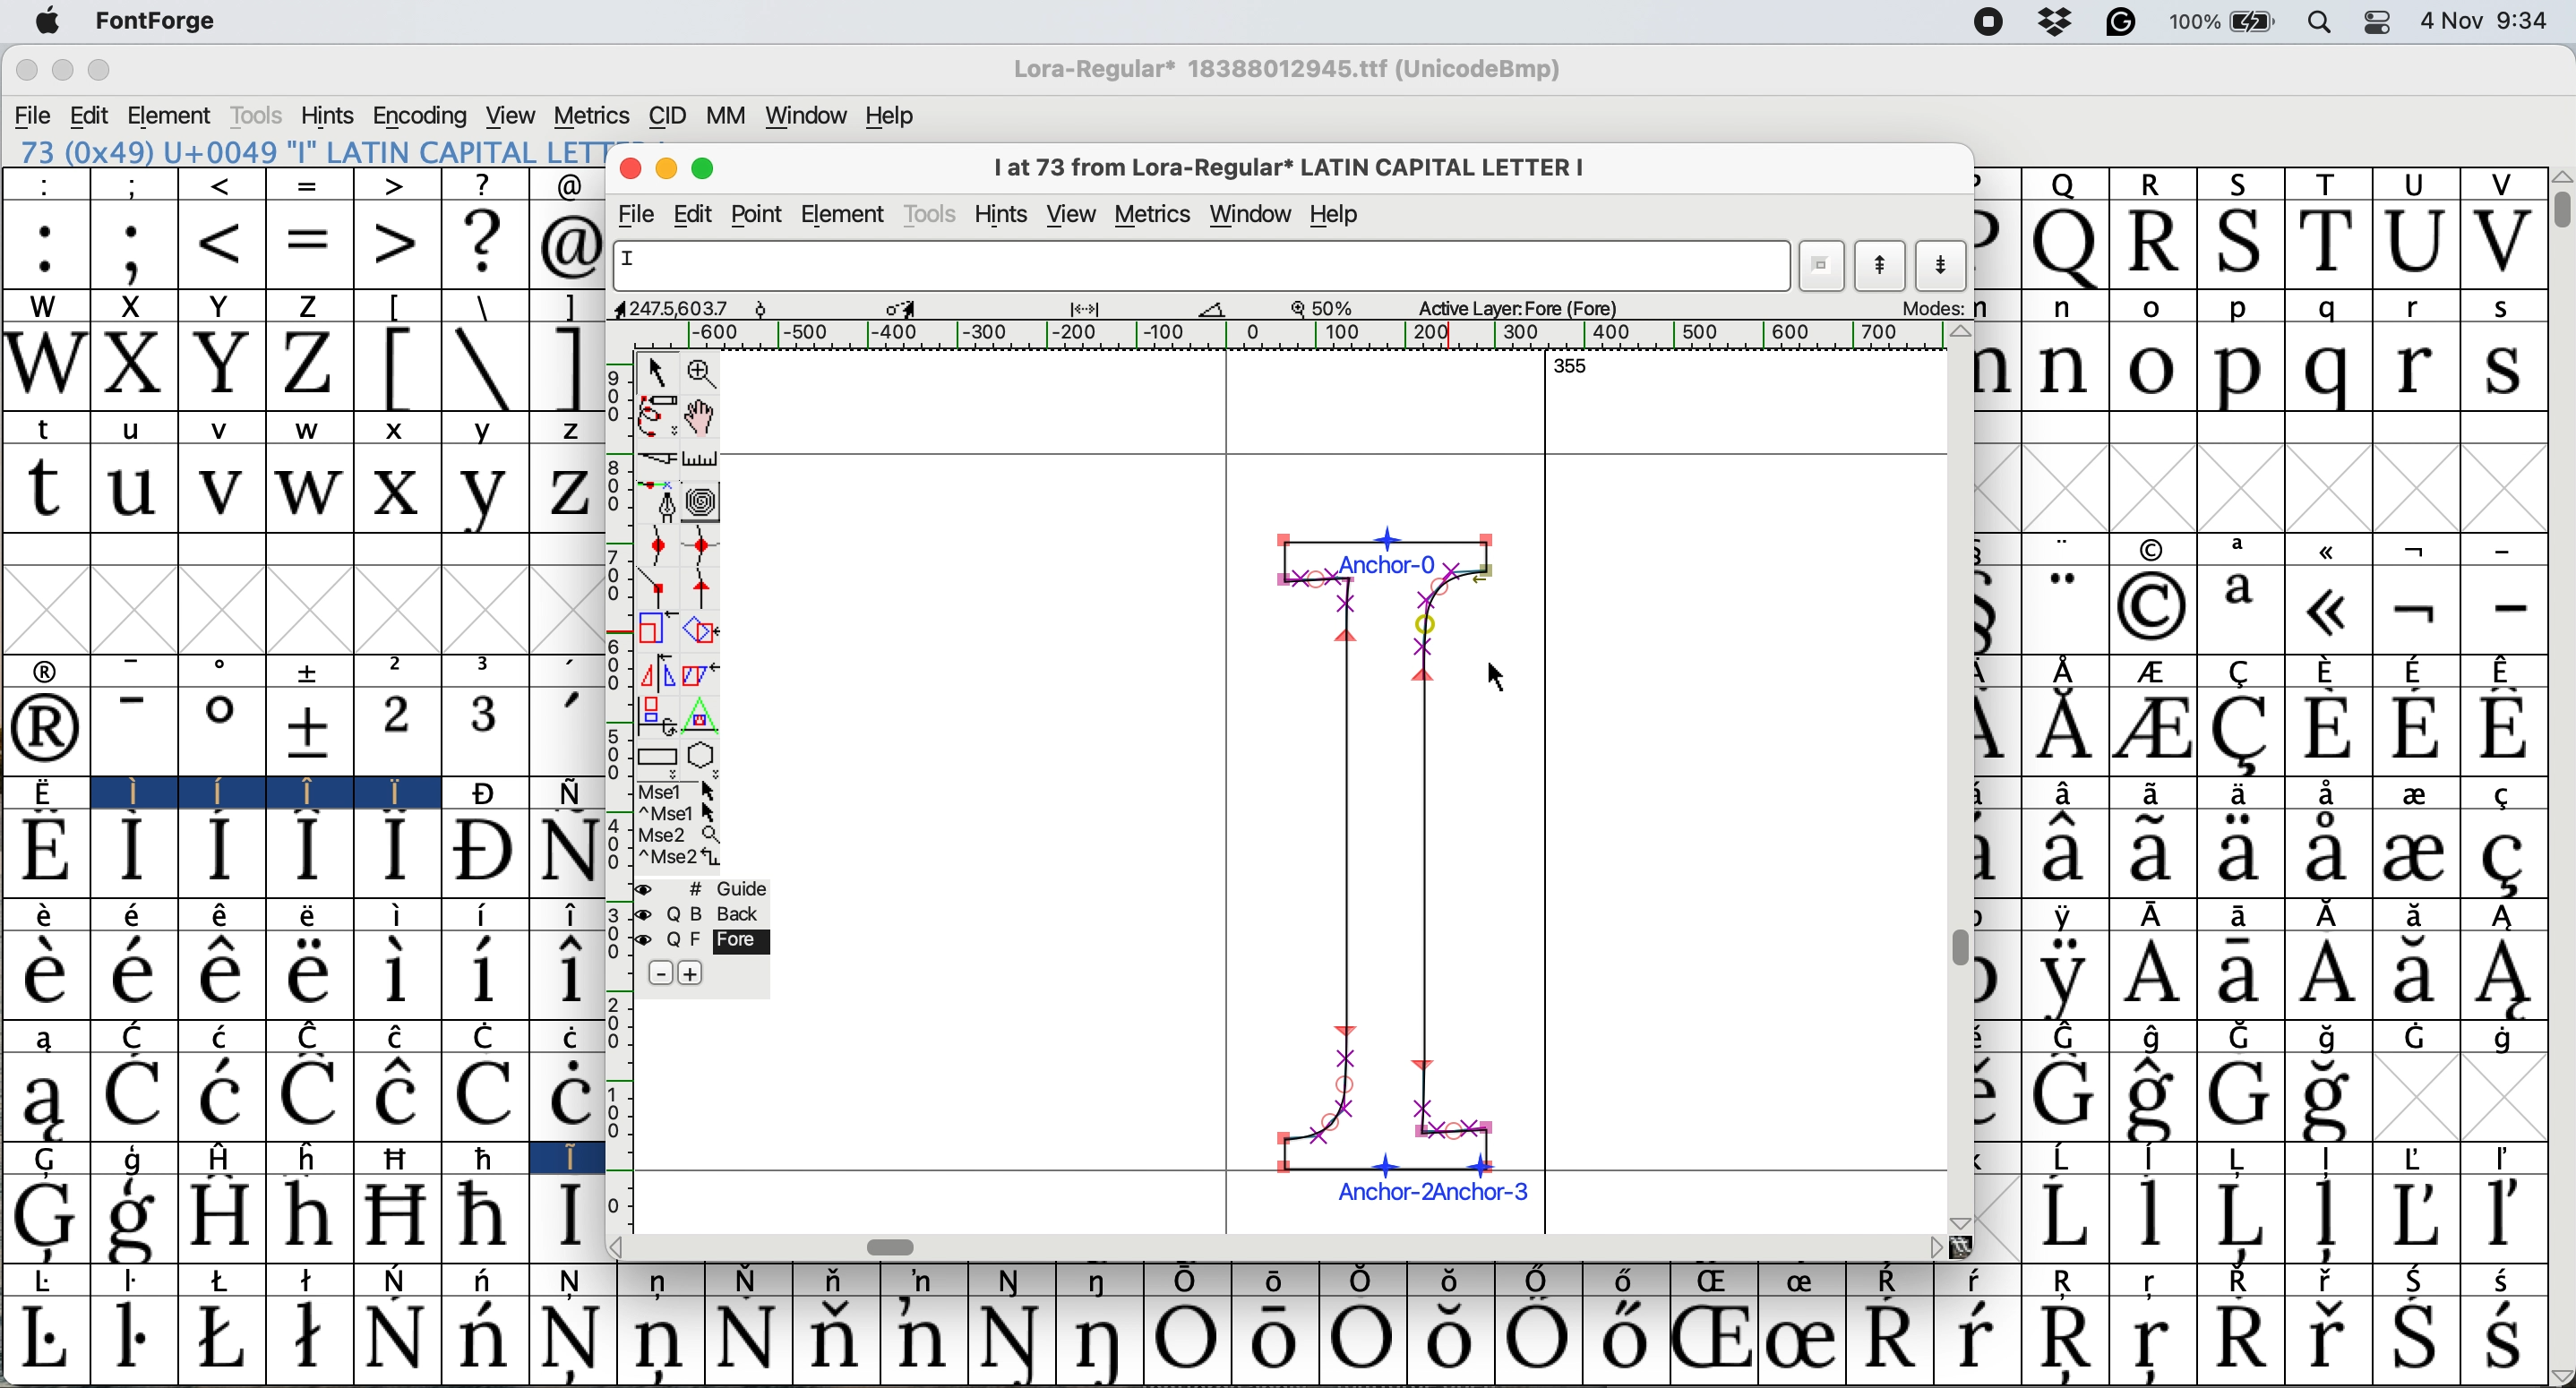 Image resolution: width=2576 pixels, height=1388 pixels. Describe the element at coordinates (2320, 25) in the screenshot. I see `spotlight search` at that location.